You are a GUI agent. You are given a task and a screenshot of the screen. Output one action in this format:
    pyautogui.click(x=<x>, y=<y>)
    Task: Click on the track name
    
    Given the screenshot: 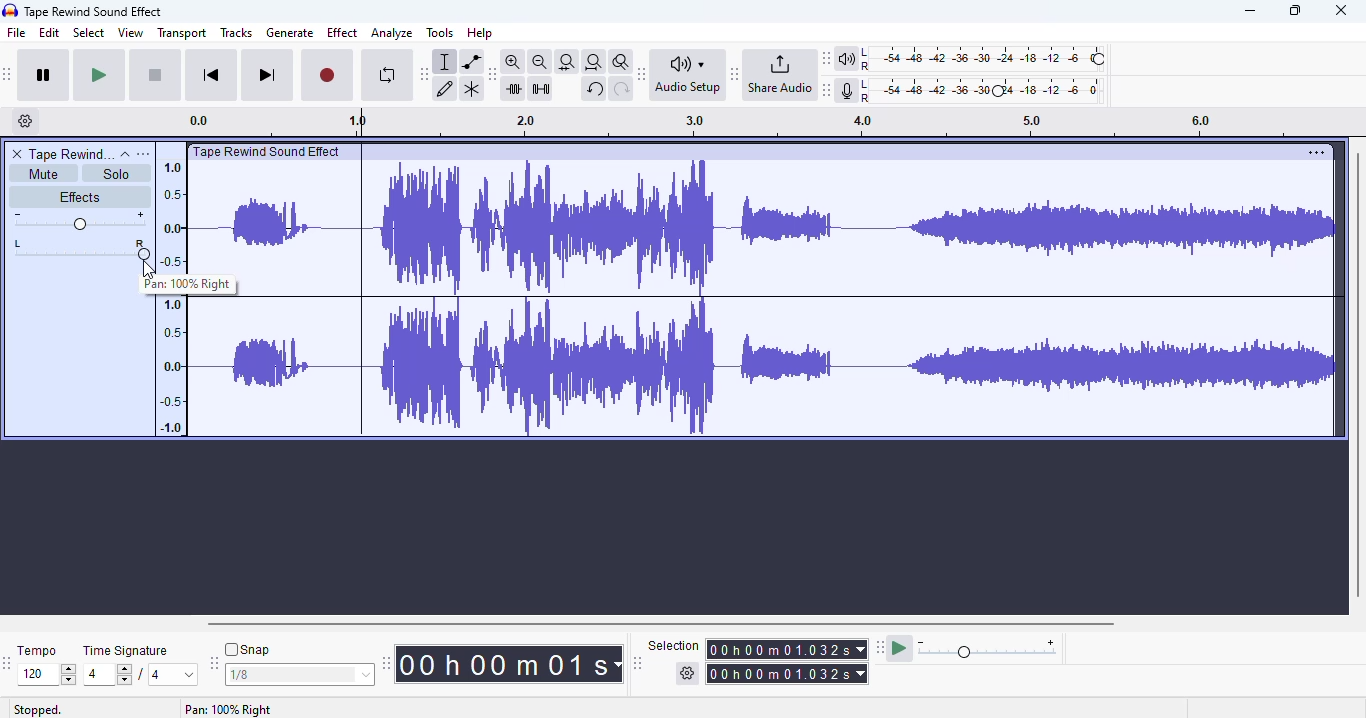 What is the action you would take?
    pyautogui.click(x=72, y=153)
    